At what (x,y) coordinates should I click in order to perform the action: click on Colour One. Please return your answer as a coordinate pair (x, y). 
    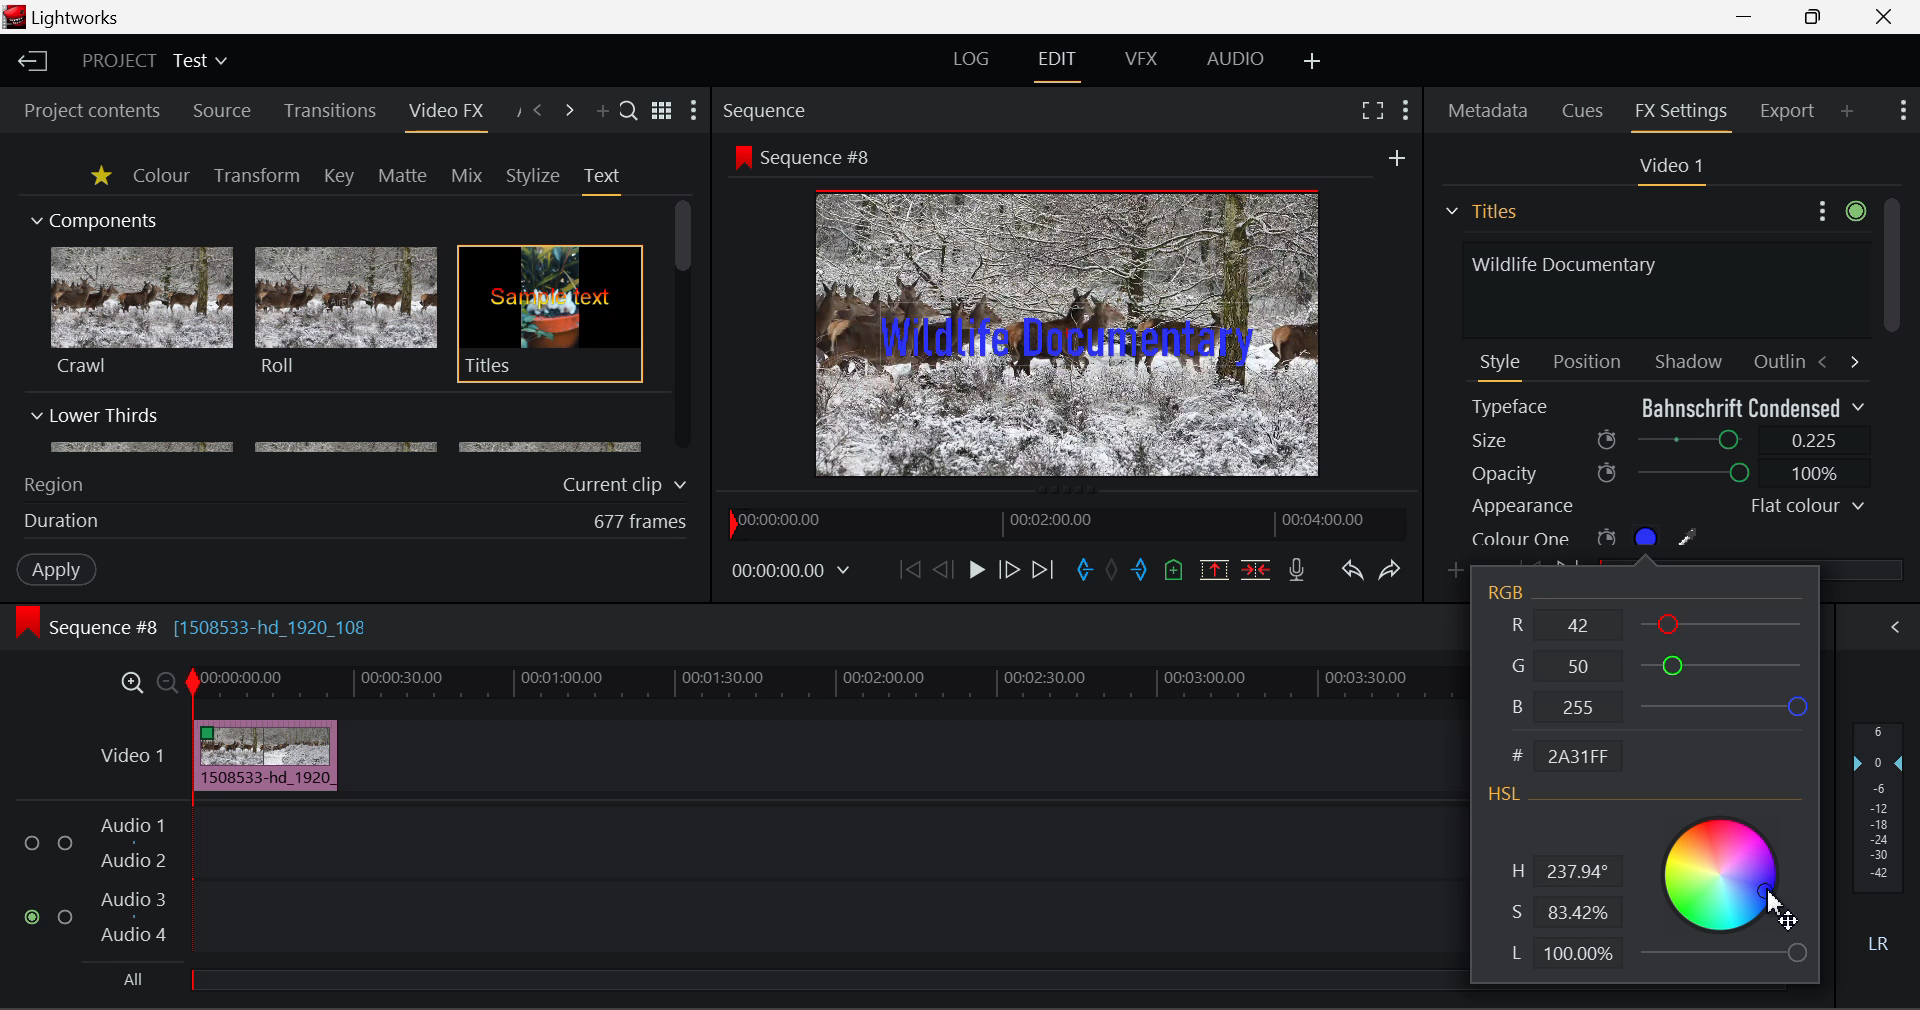
    Looking at the image, I should click on (1618, 537).